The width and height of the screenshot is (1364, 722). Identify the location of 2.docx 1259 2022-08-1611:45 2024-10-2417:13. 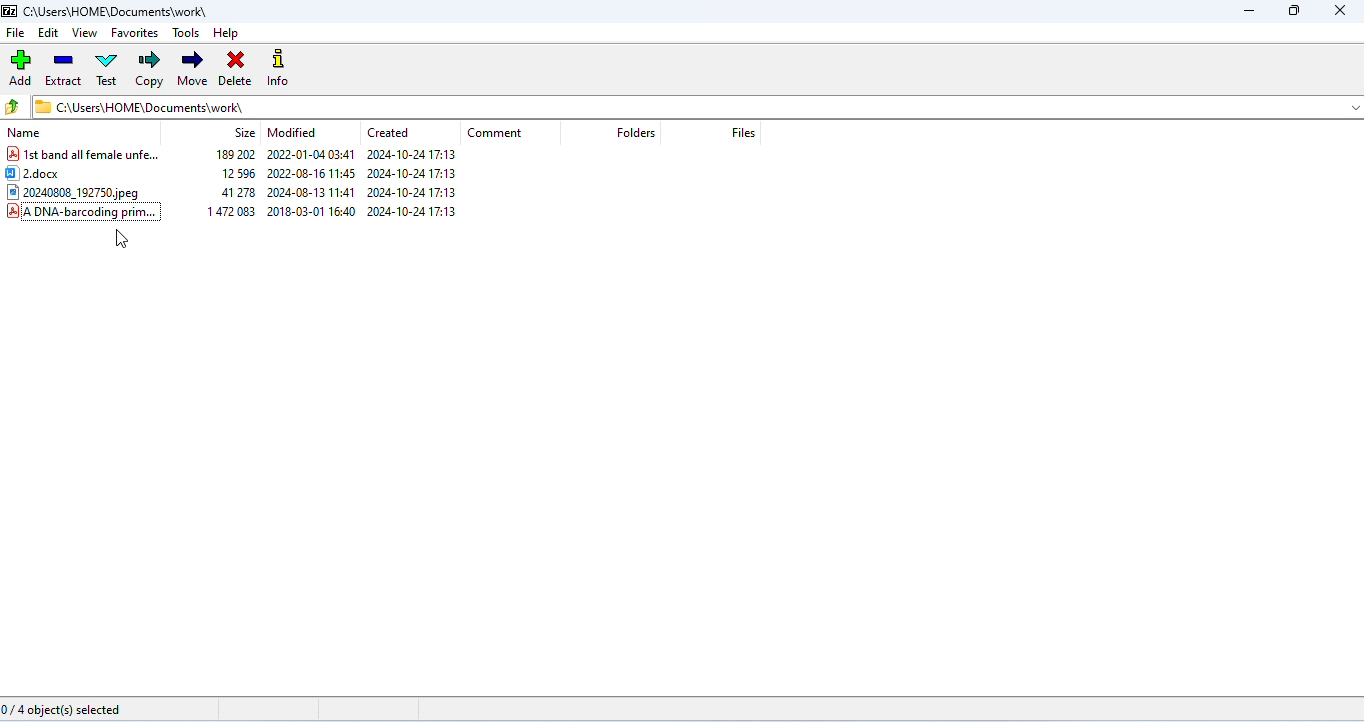
(246, 175).